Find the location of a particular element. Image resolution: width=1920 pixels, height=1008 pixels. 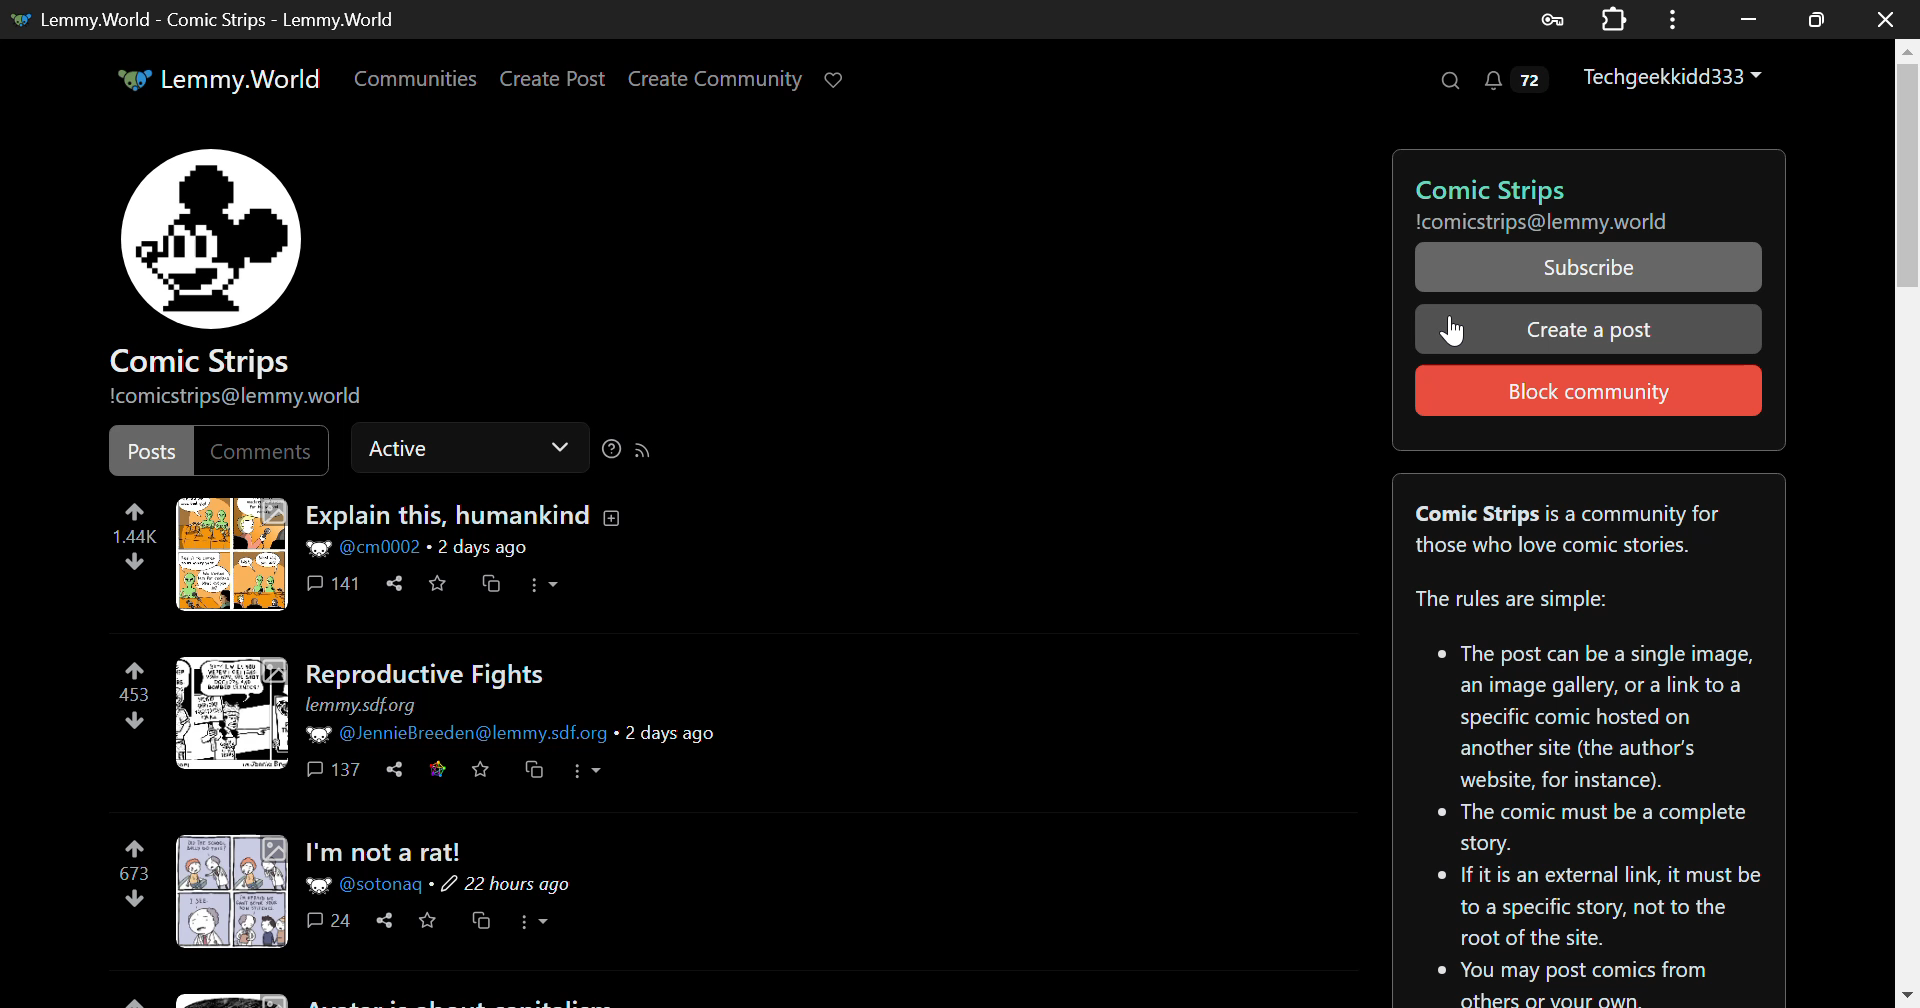

Status Bar is located at coordinates (460, 447).